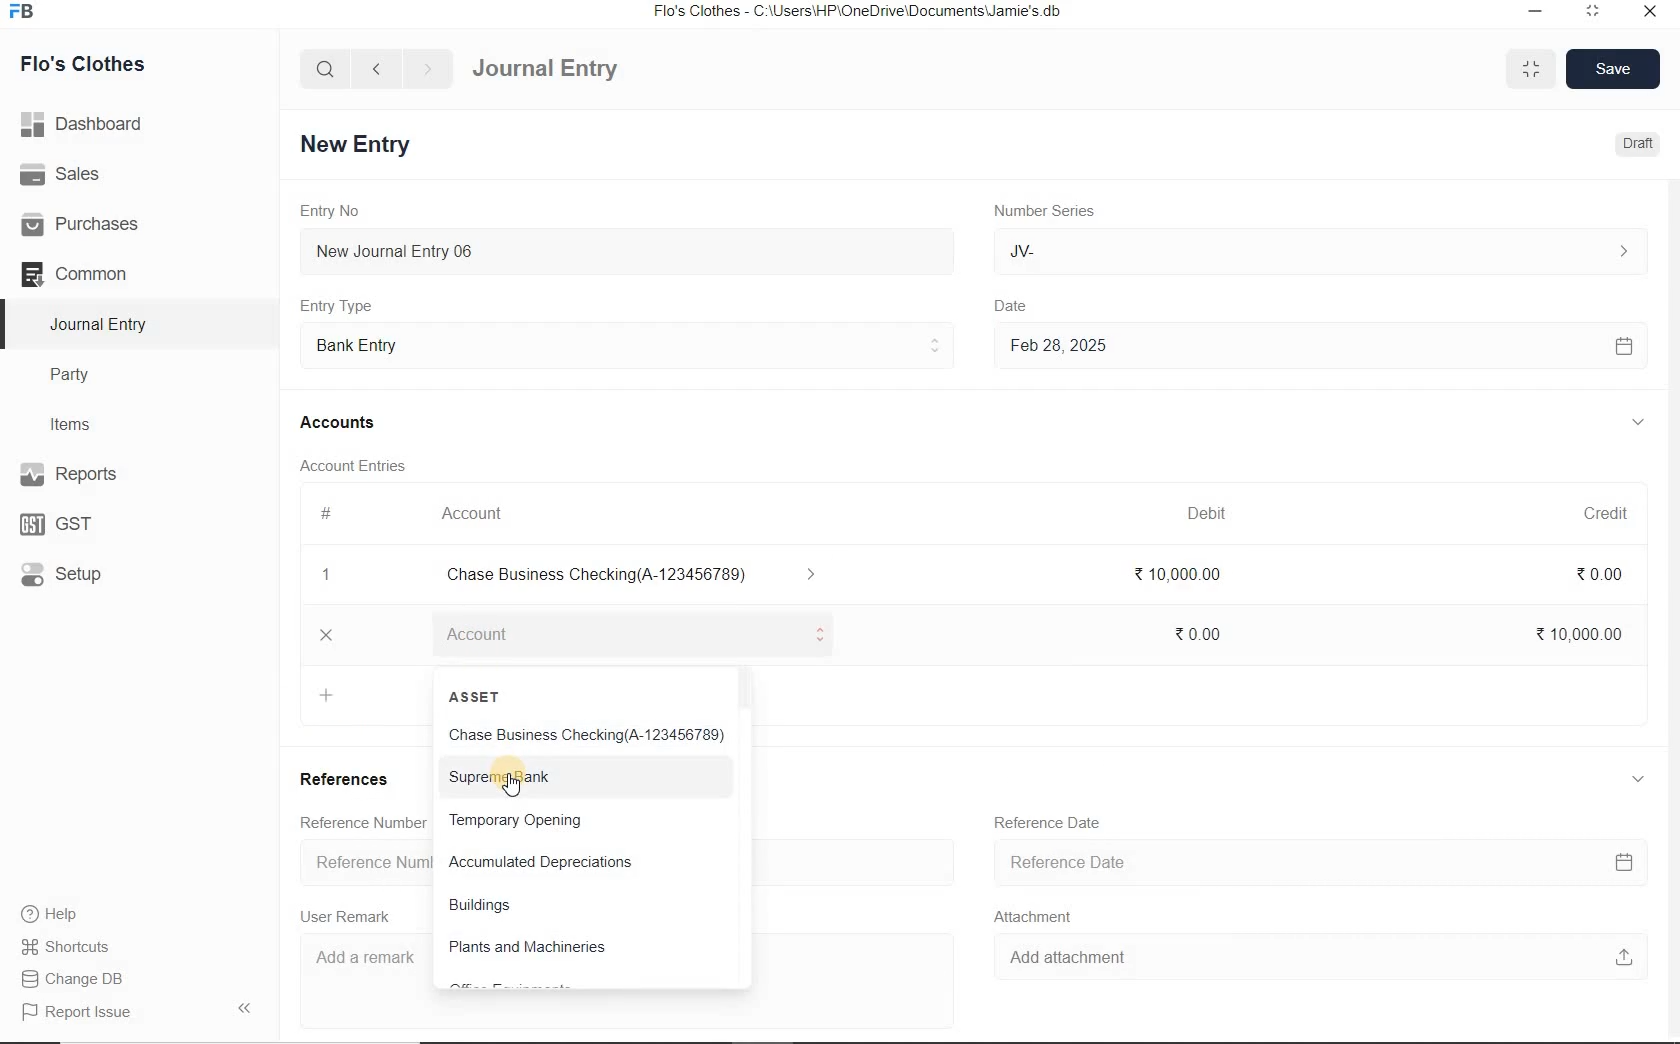 The image size is (1680, 1044). I want to click on Add a remark, so click(364, 962).